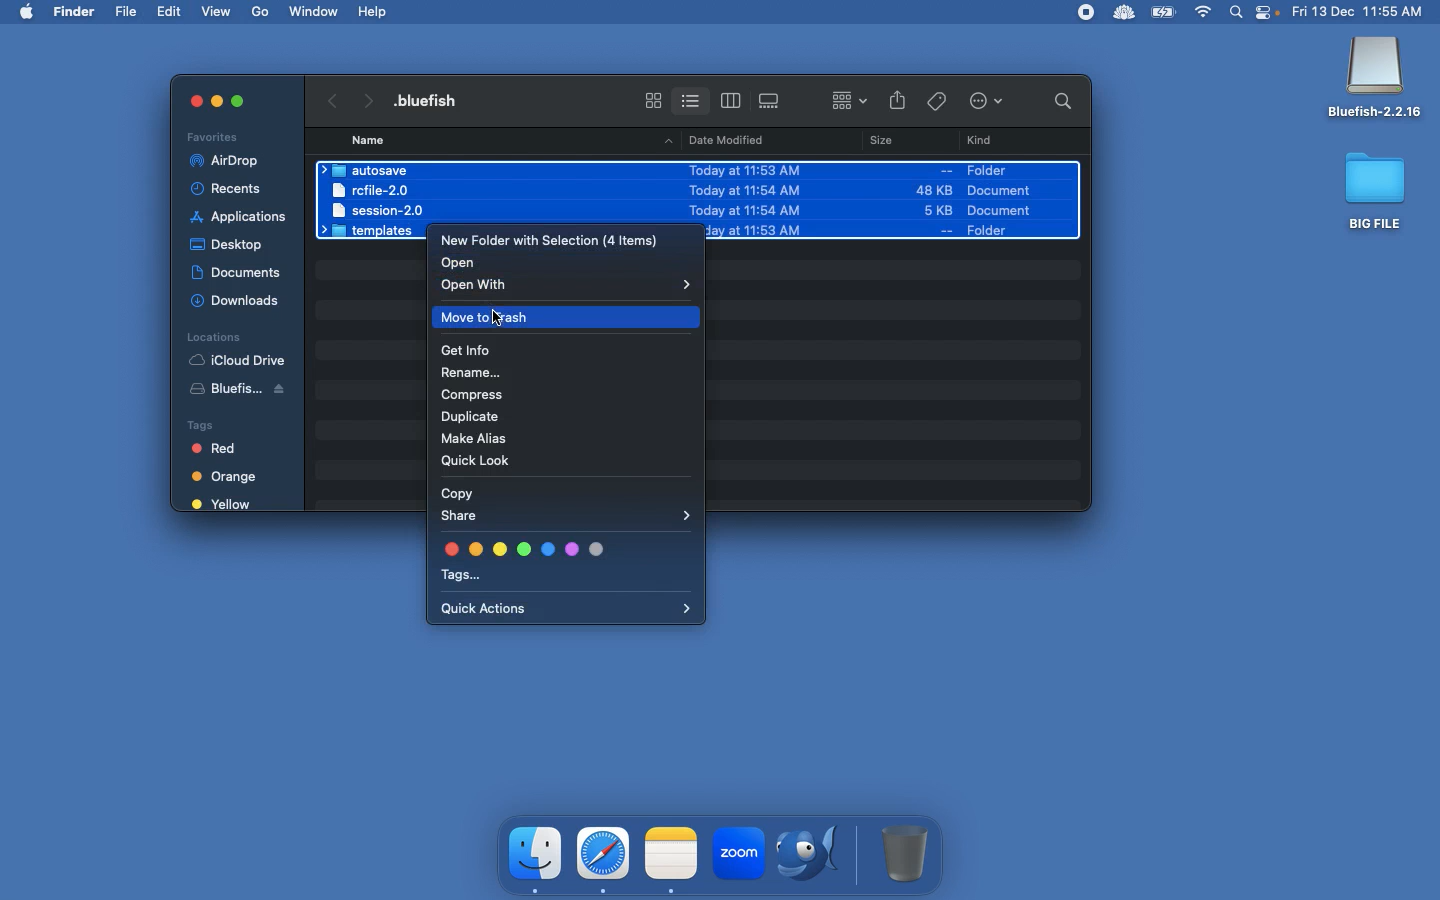  What do you see at coordinates (1269, 14) in the screenshot?
I see `Notification` at bounding box center [1269, 14].